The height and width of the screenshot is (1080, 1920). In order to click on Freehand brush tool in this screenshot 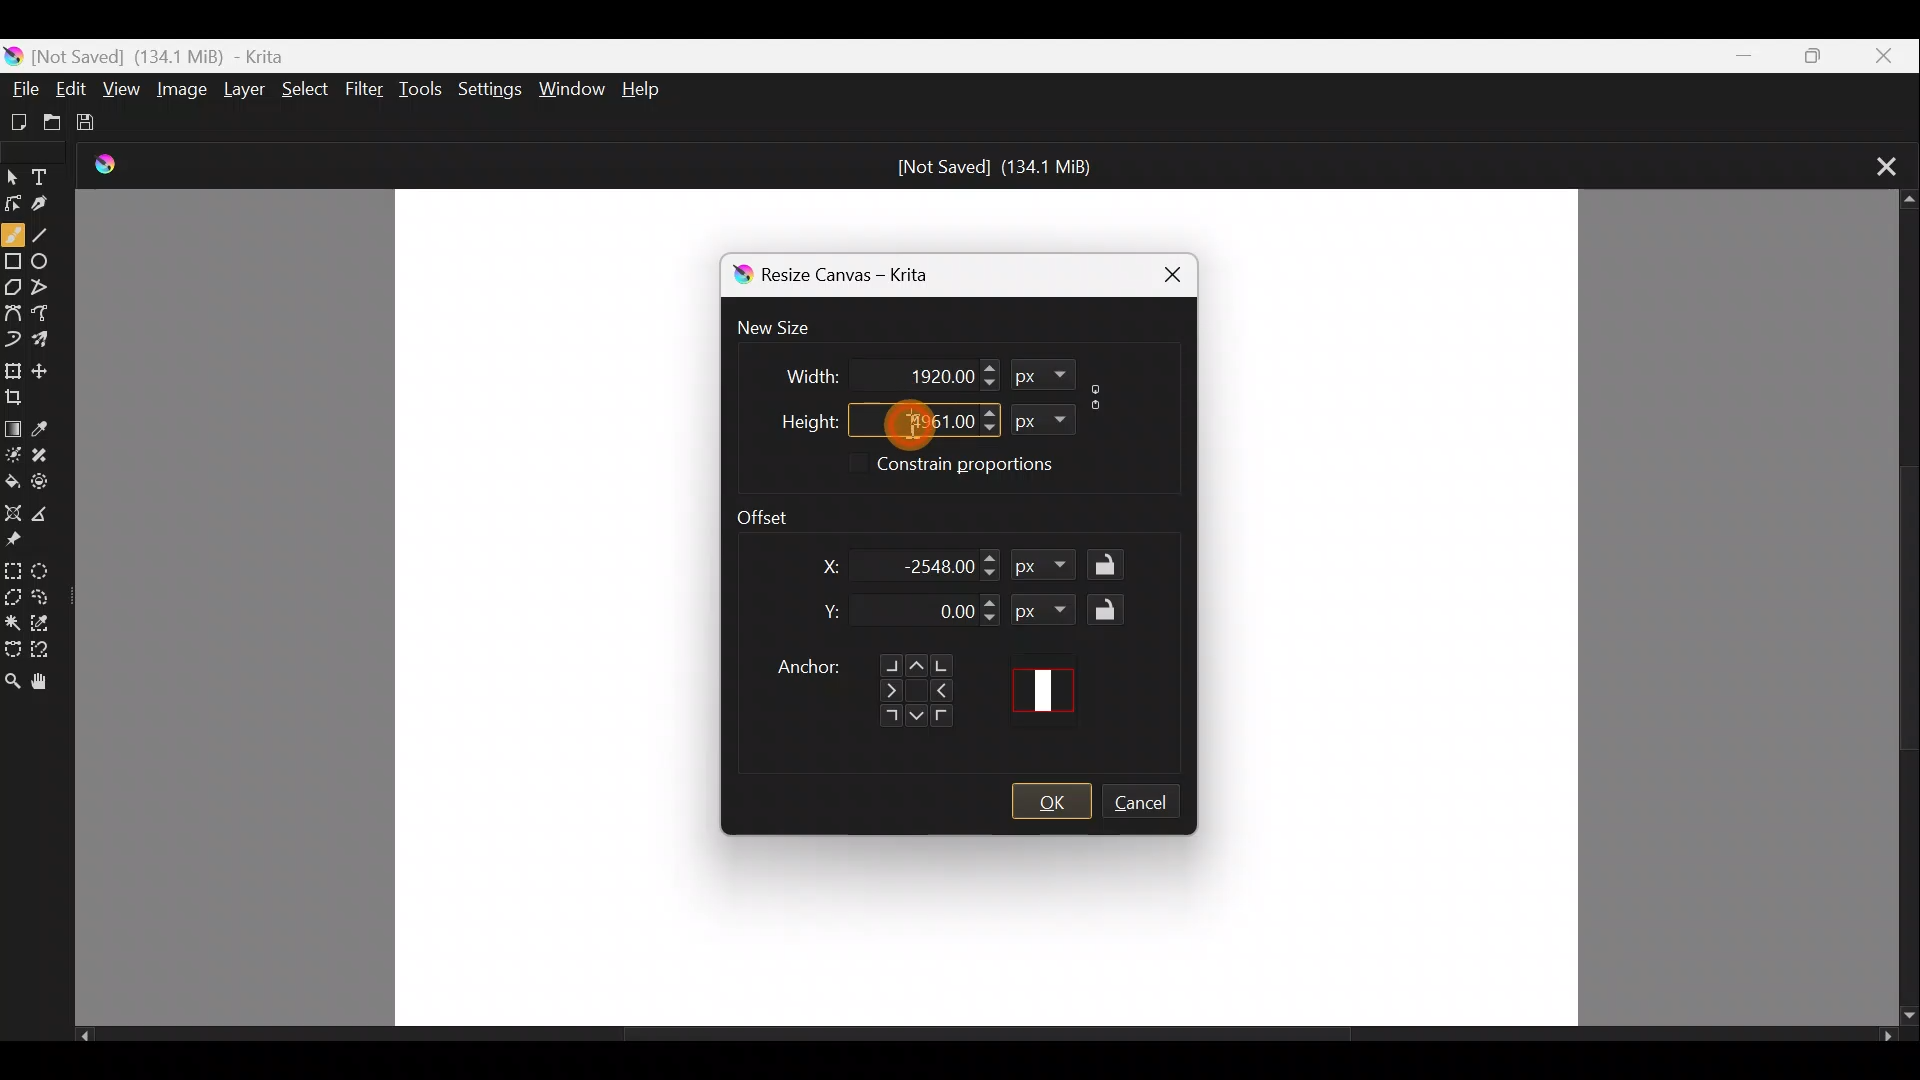, I will do `click(13, 233)`.